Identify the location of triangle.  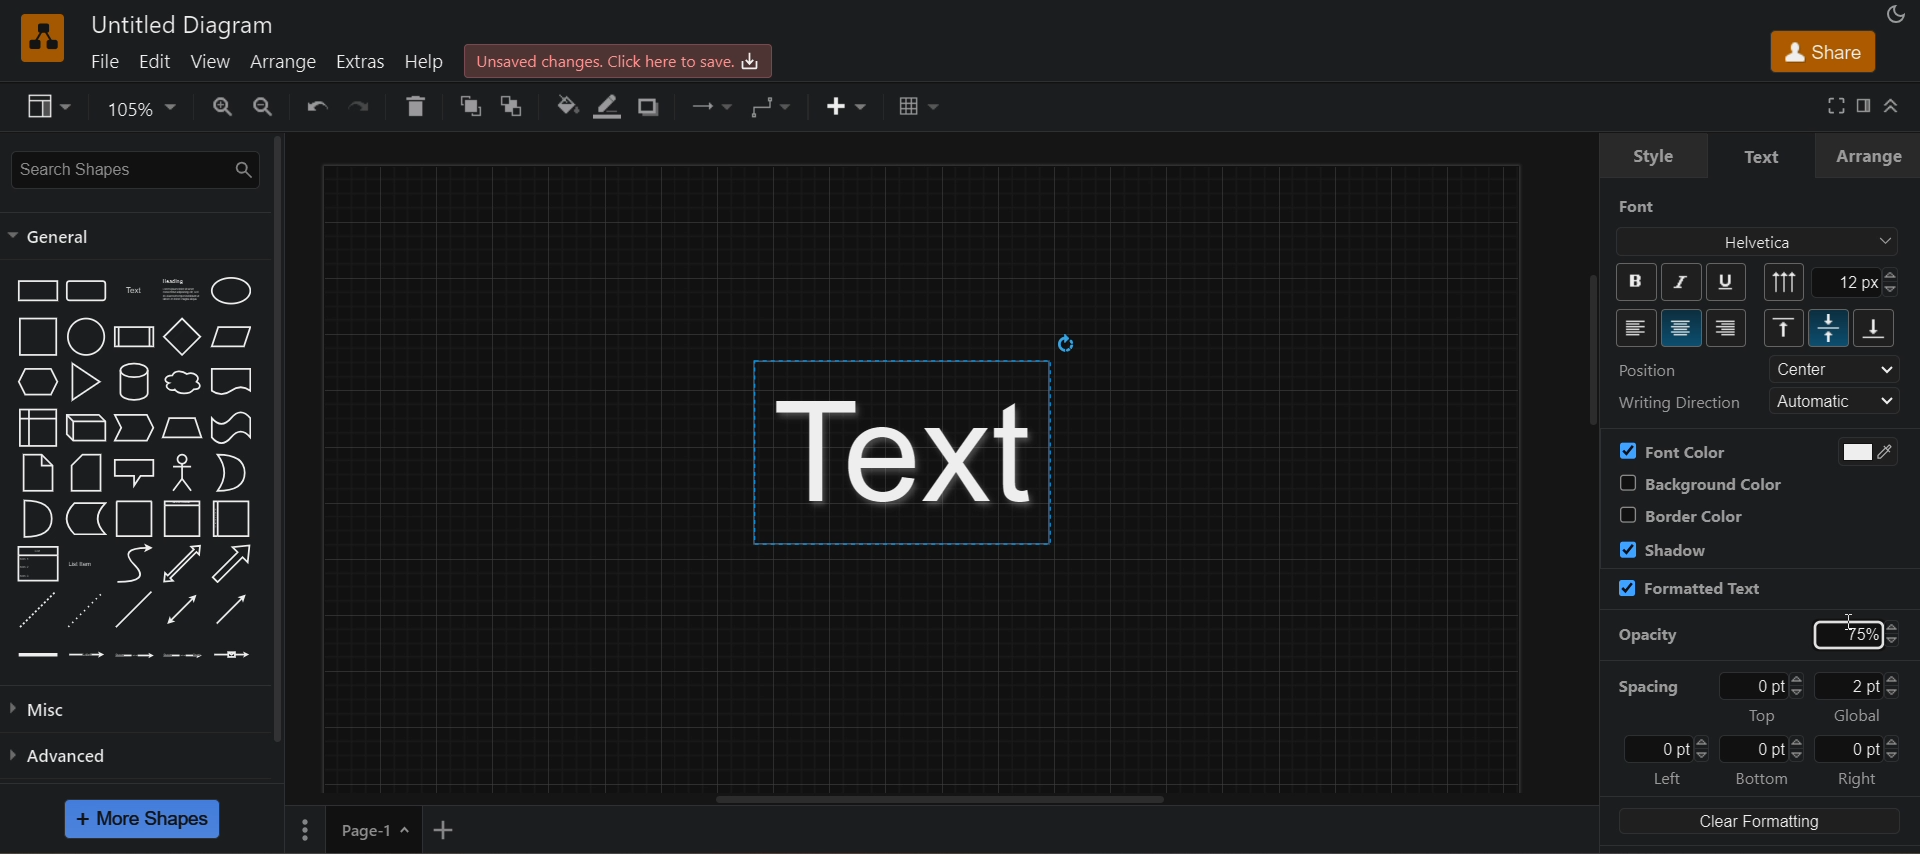
(86, 382).